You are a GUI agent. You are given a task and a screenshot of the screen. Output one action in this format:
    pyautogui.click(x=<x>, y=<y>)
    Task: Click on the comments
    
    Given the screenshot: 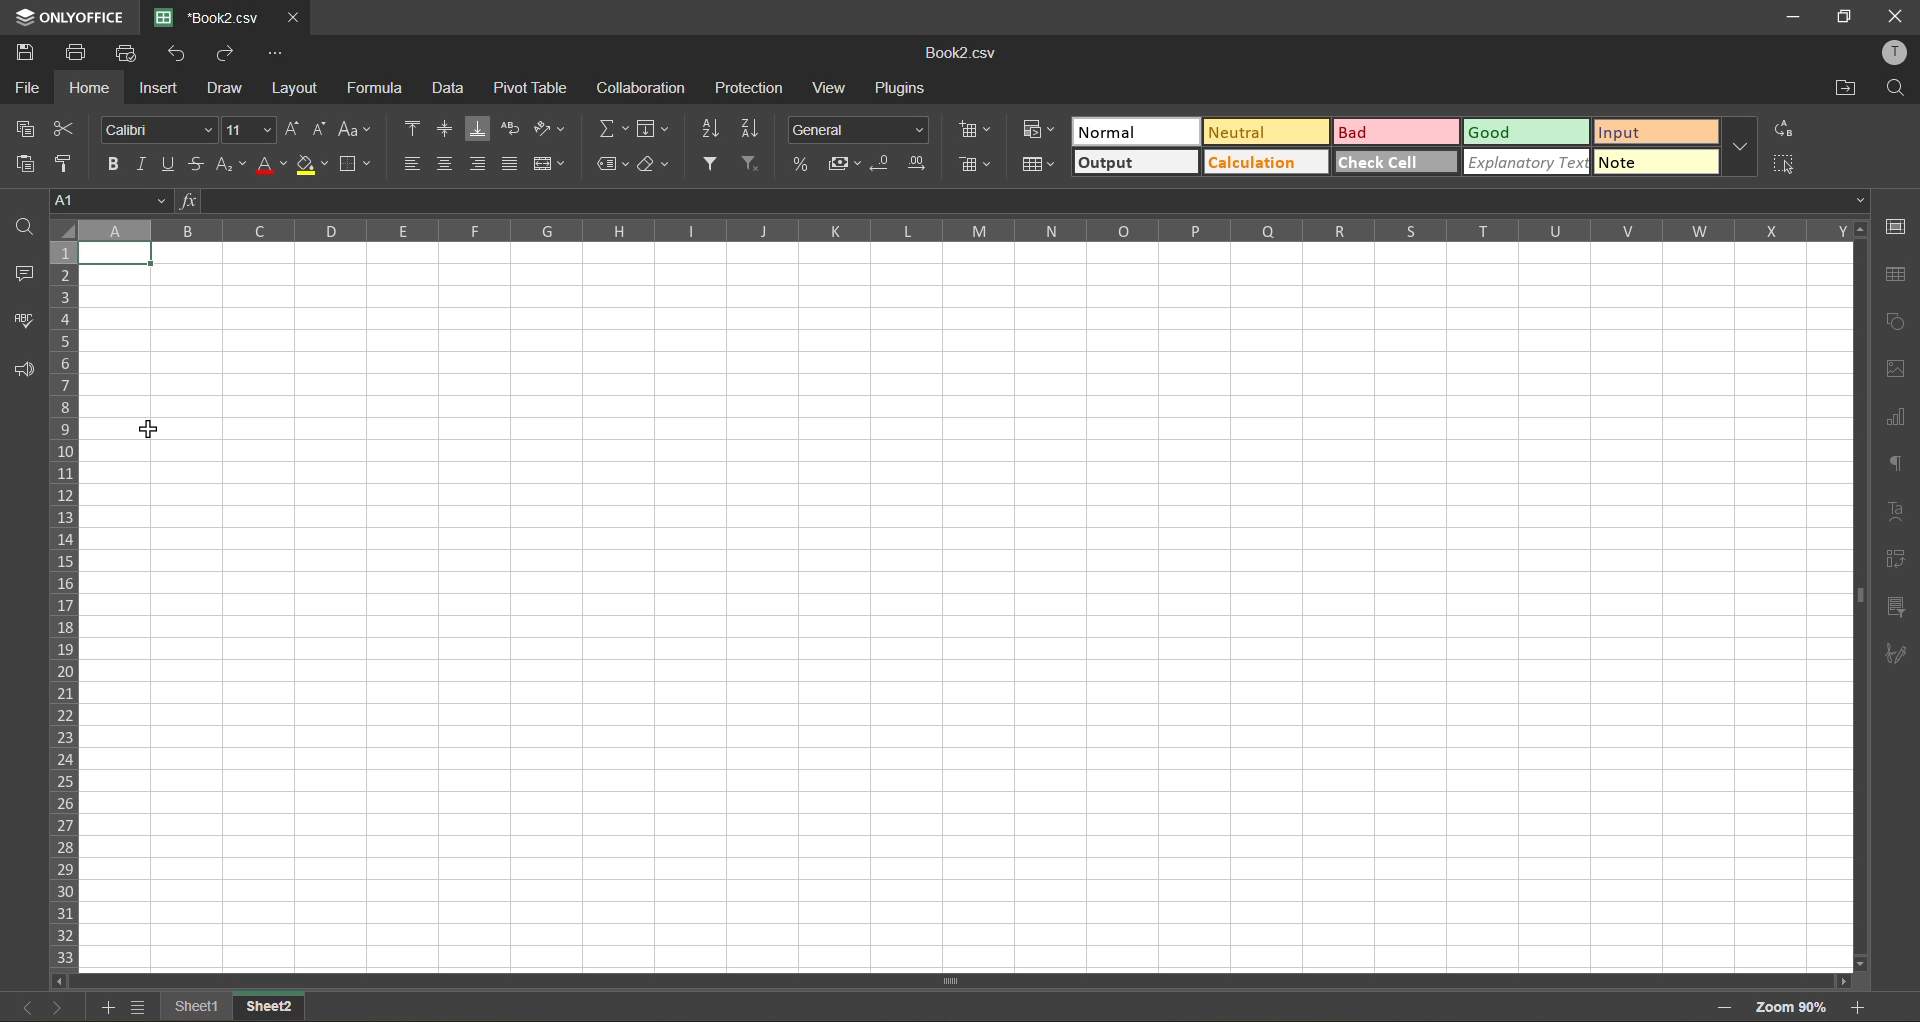 What is the action you would take?
    pyautogui.click(x=20, y=271)
    